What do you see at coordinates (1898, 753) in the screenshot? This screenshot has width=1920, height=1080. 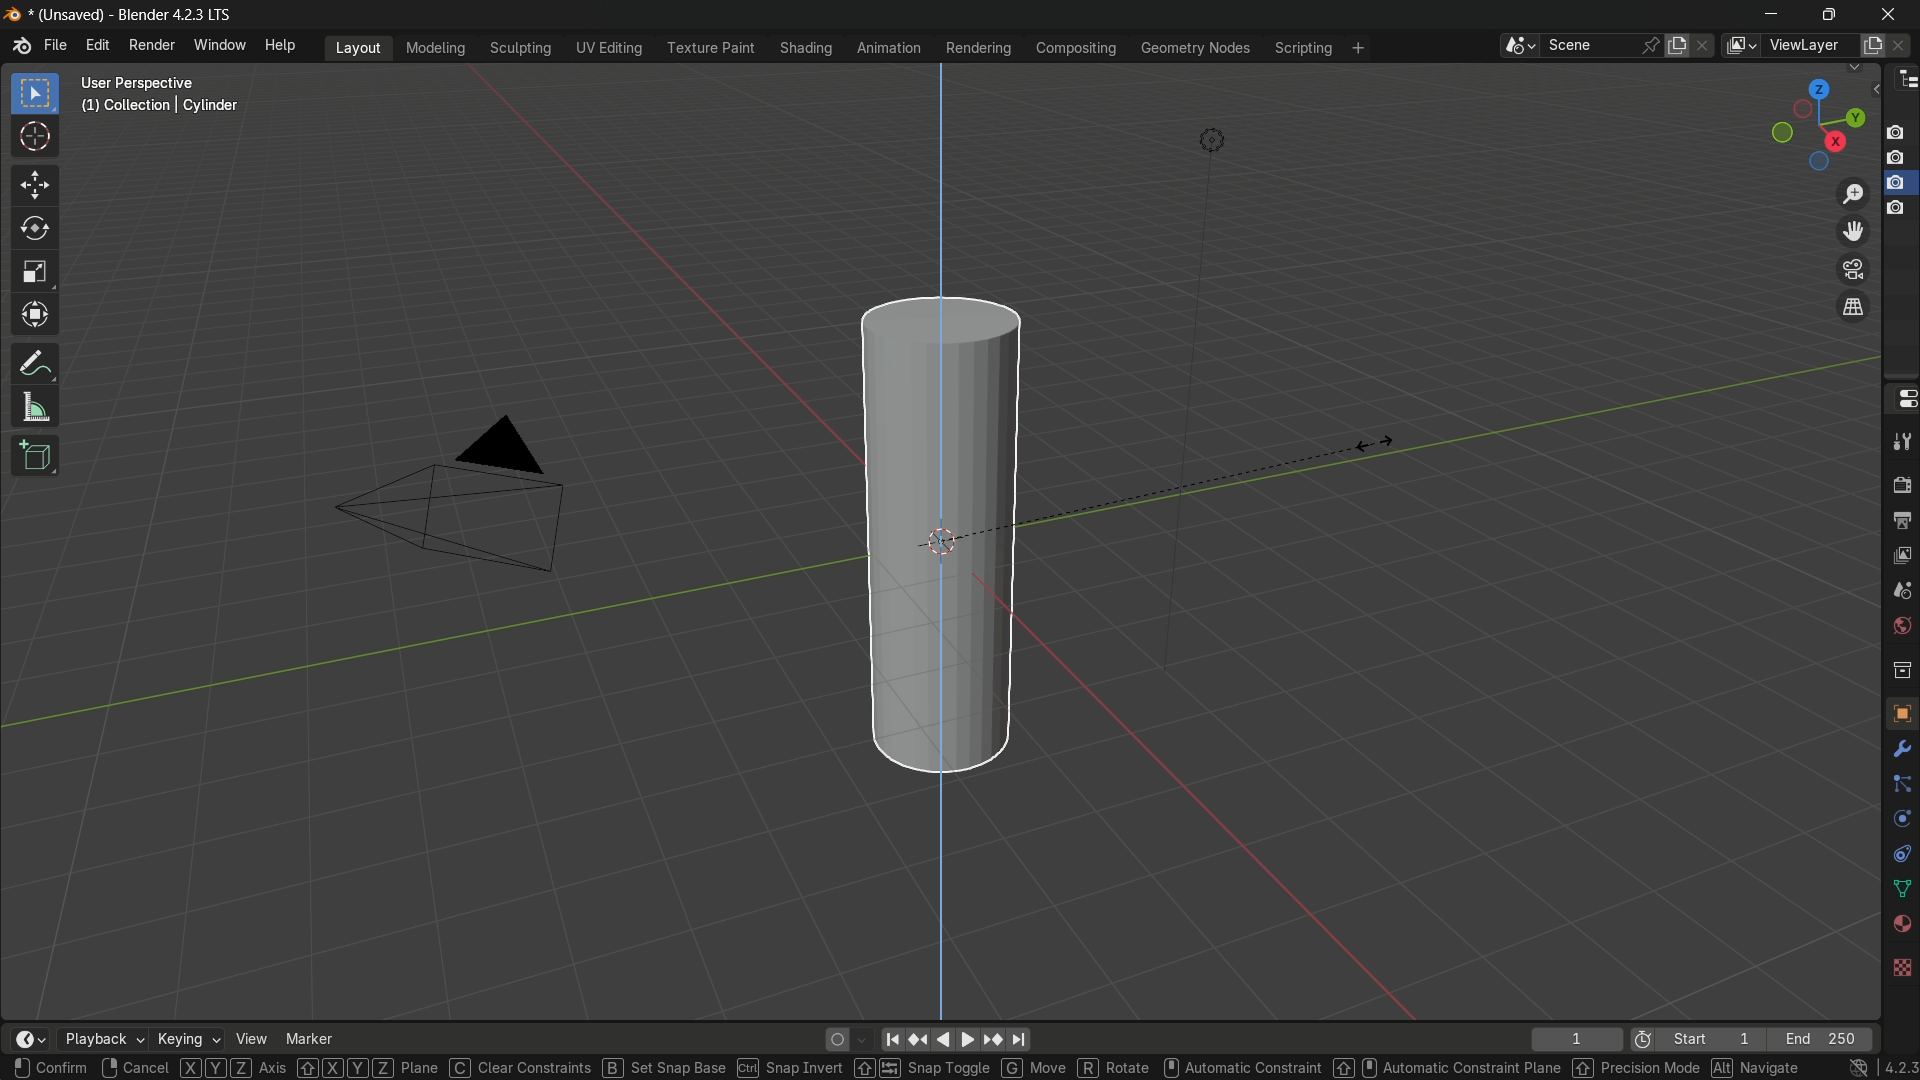 I see `tools` at bounding box center [1898, 753].